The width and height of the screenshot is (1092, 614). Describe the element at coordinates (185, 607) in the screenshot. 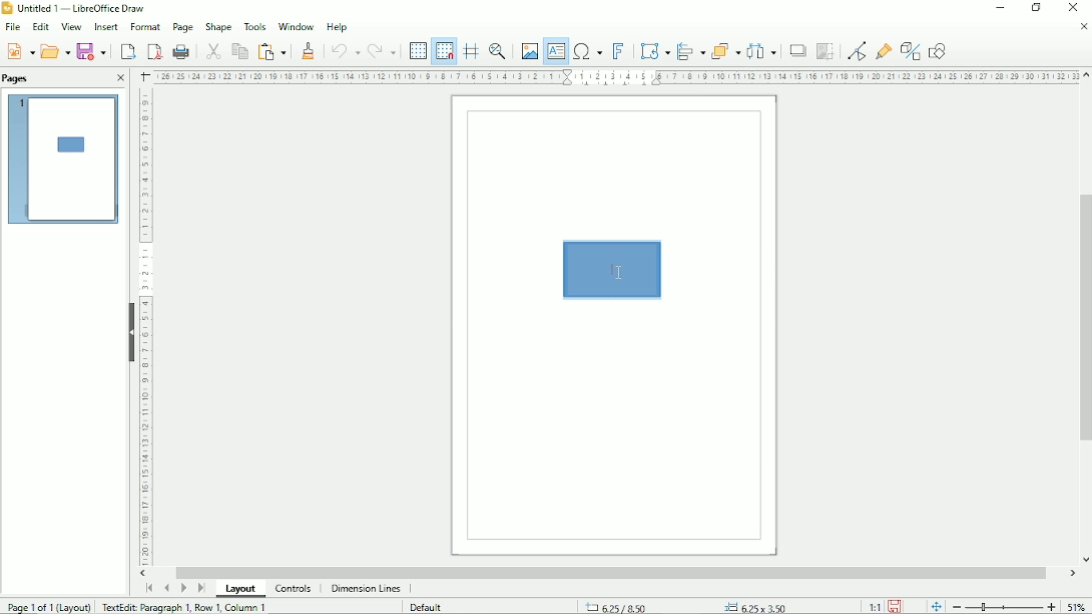

I see `TextEdit:  Paragraph 1, Row 1, Column 1` at that location.